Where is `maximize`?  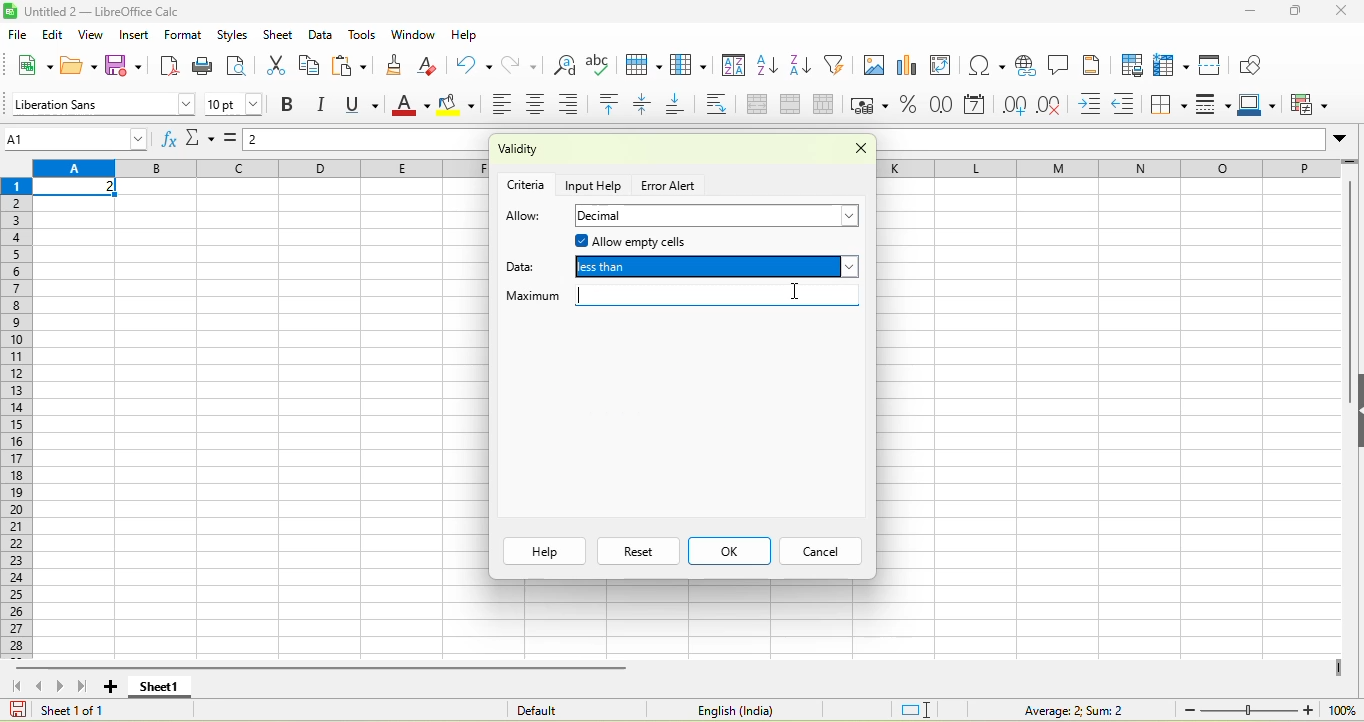 maximize is located at coordinates (1298, 12).